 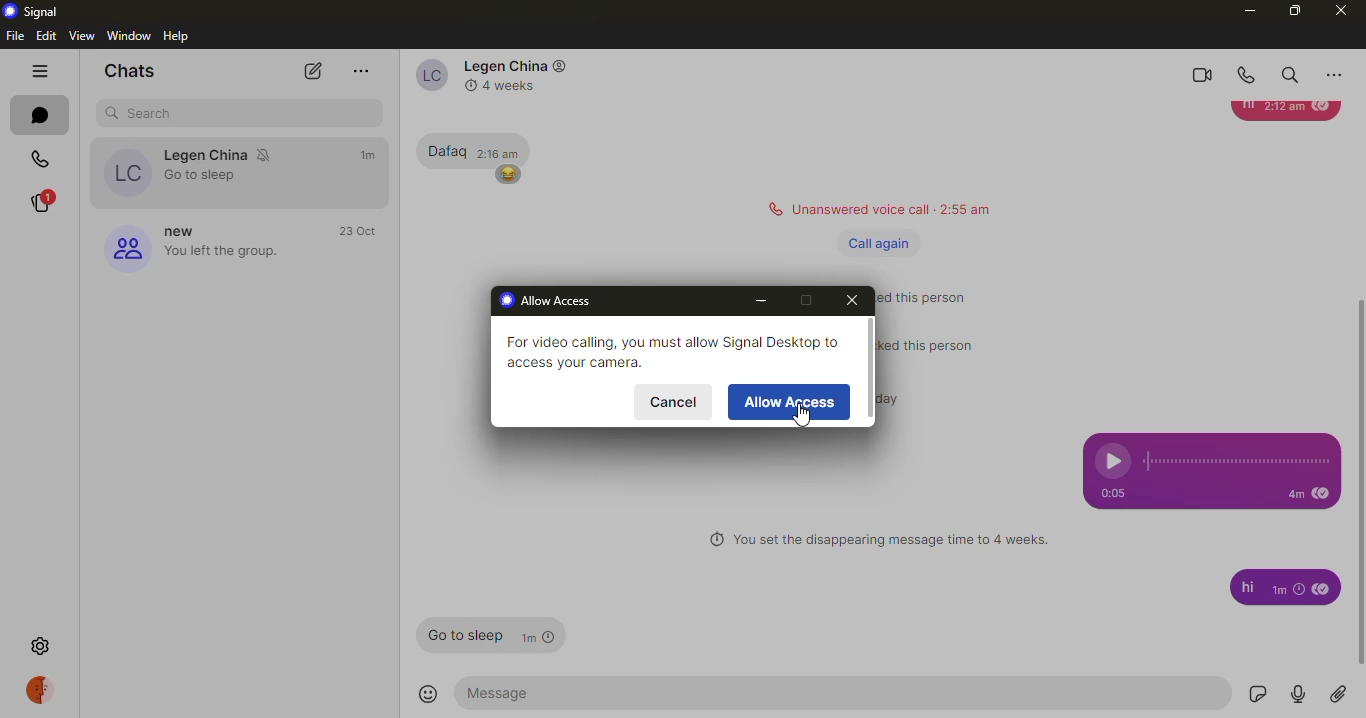 I want to click on recording, so click(x=1242, y=461).